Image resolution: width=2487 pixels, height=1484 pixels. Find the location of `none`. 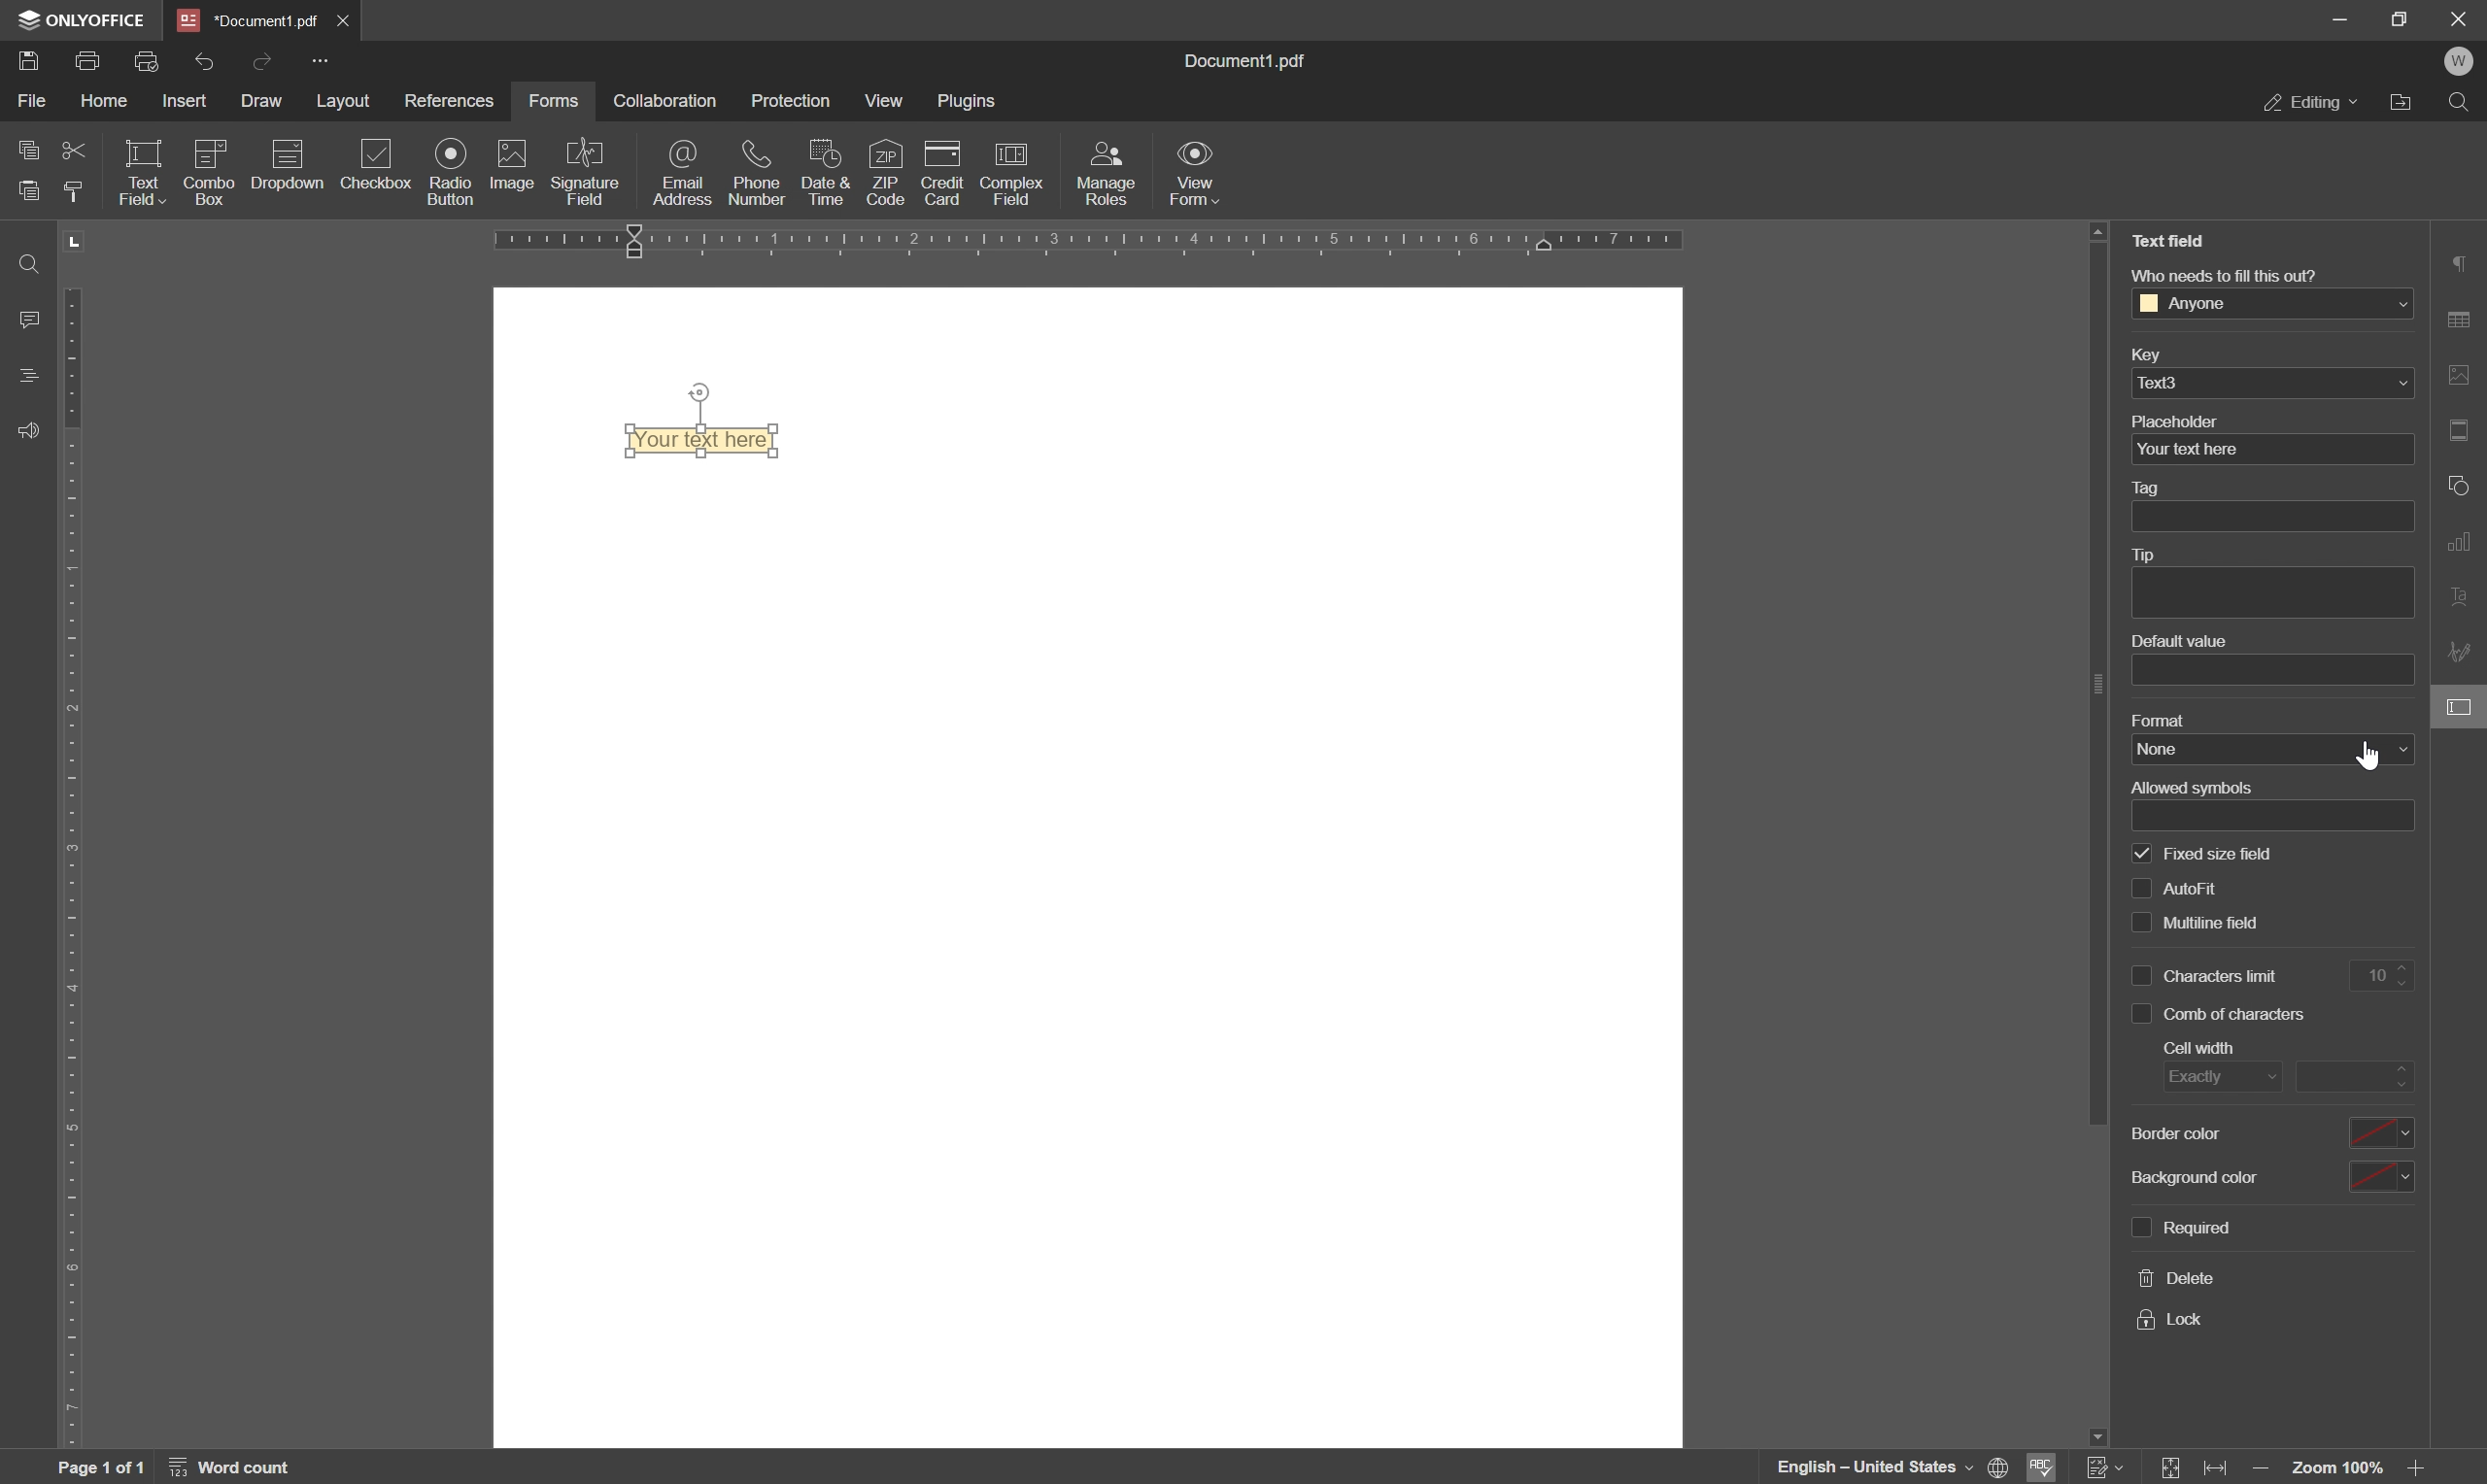

none is located at coordinates (2262, 748).